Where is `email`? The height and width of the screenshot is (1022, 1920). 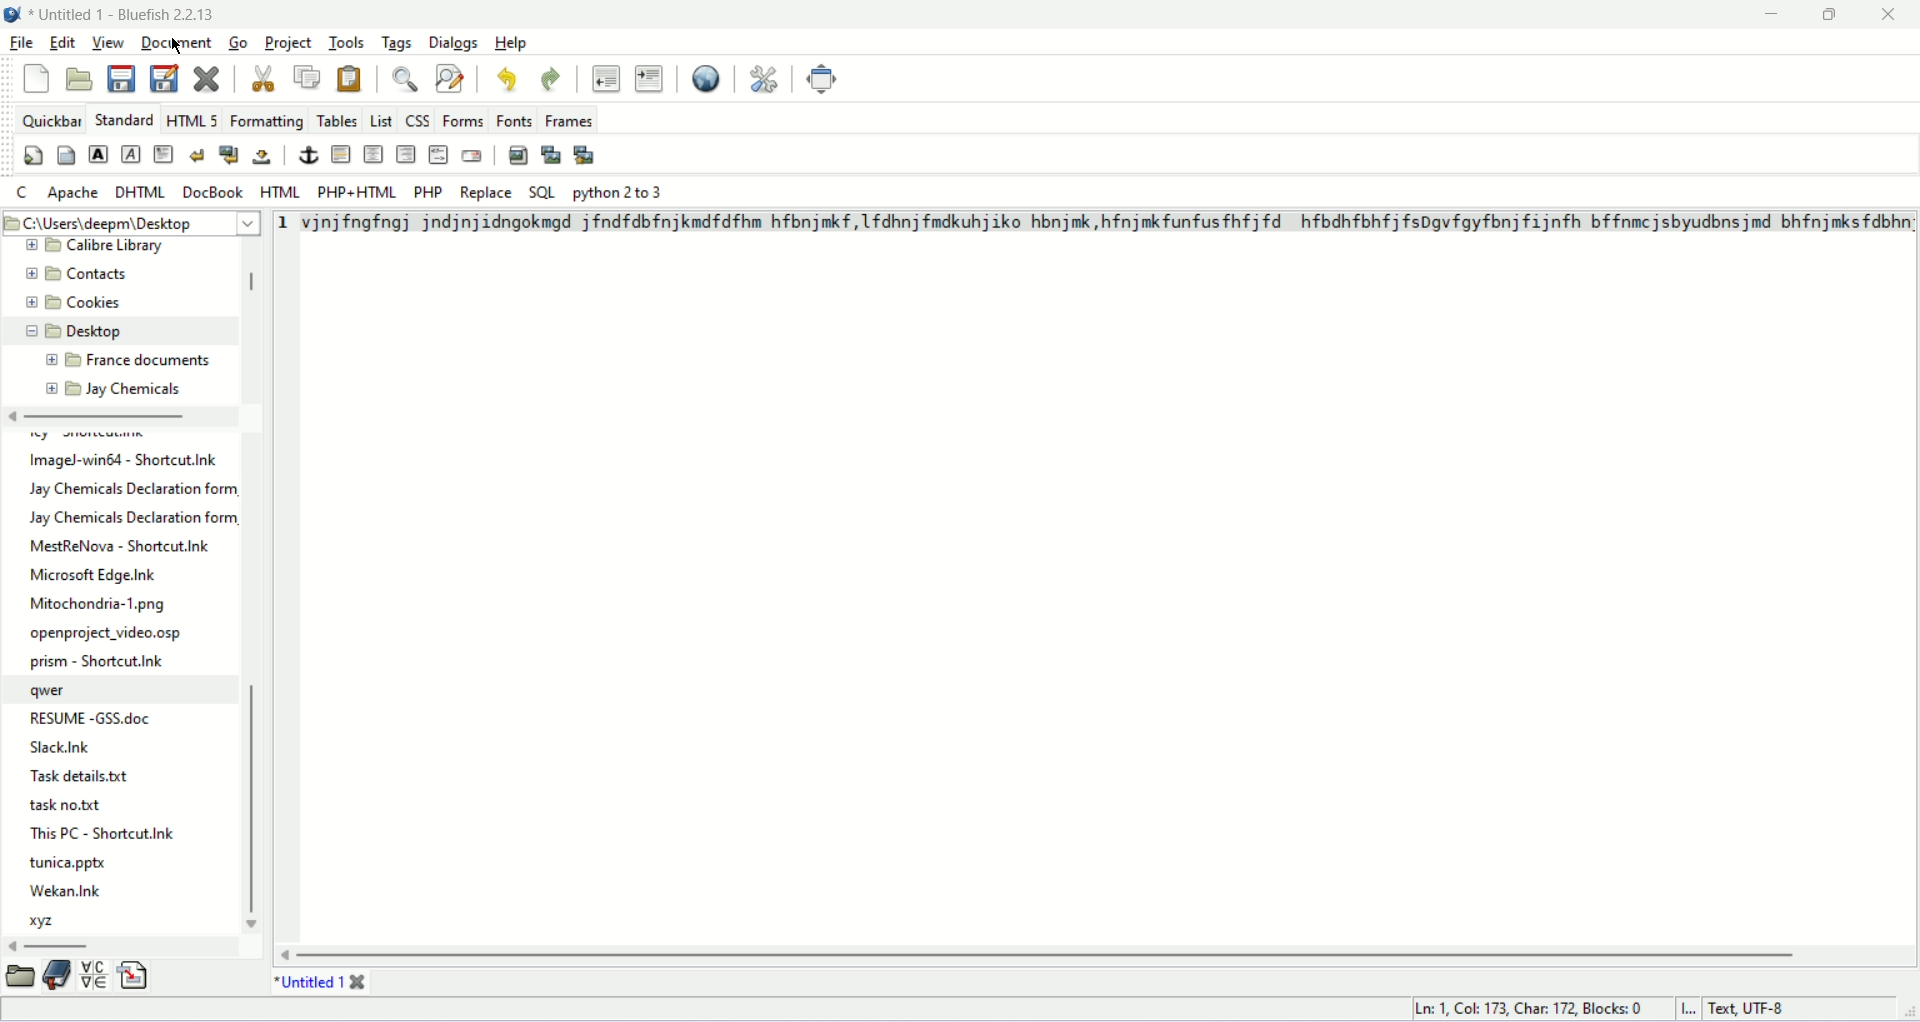
email is located at coordinates (471, 155).